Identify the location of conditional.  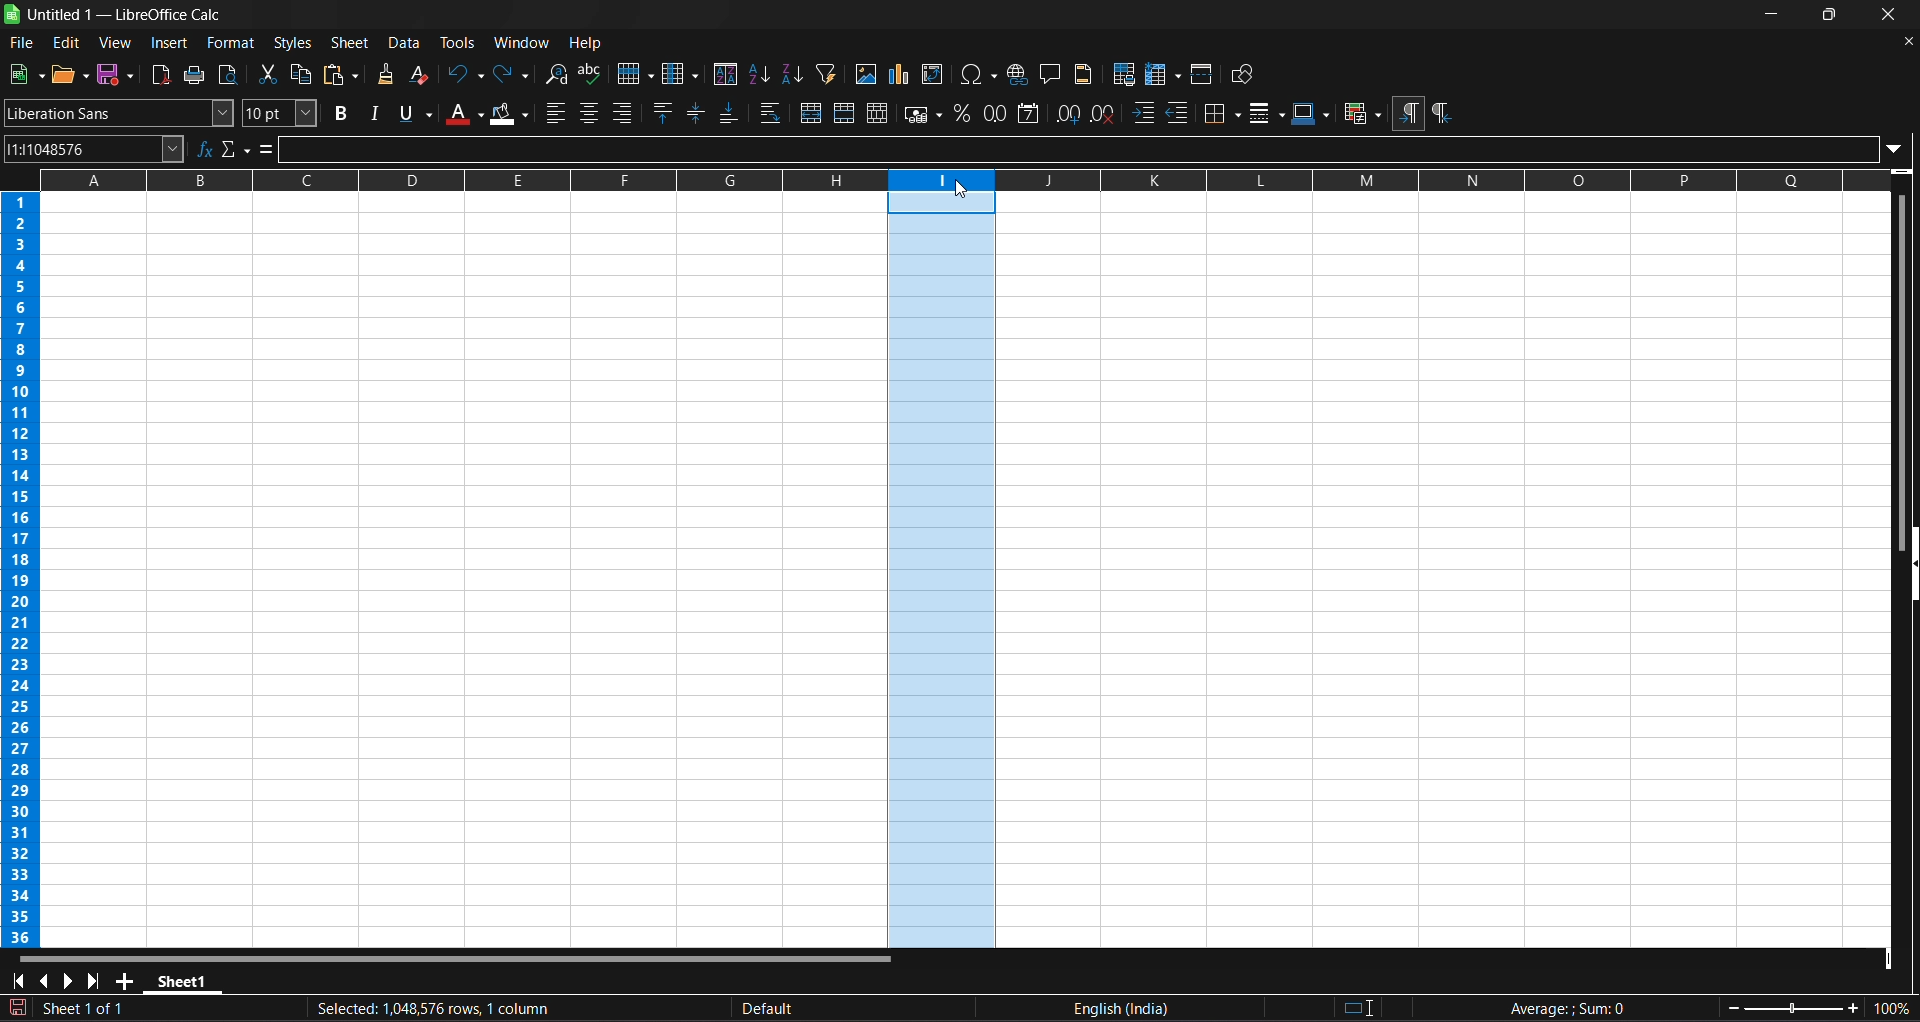
(1362, 114).